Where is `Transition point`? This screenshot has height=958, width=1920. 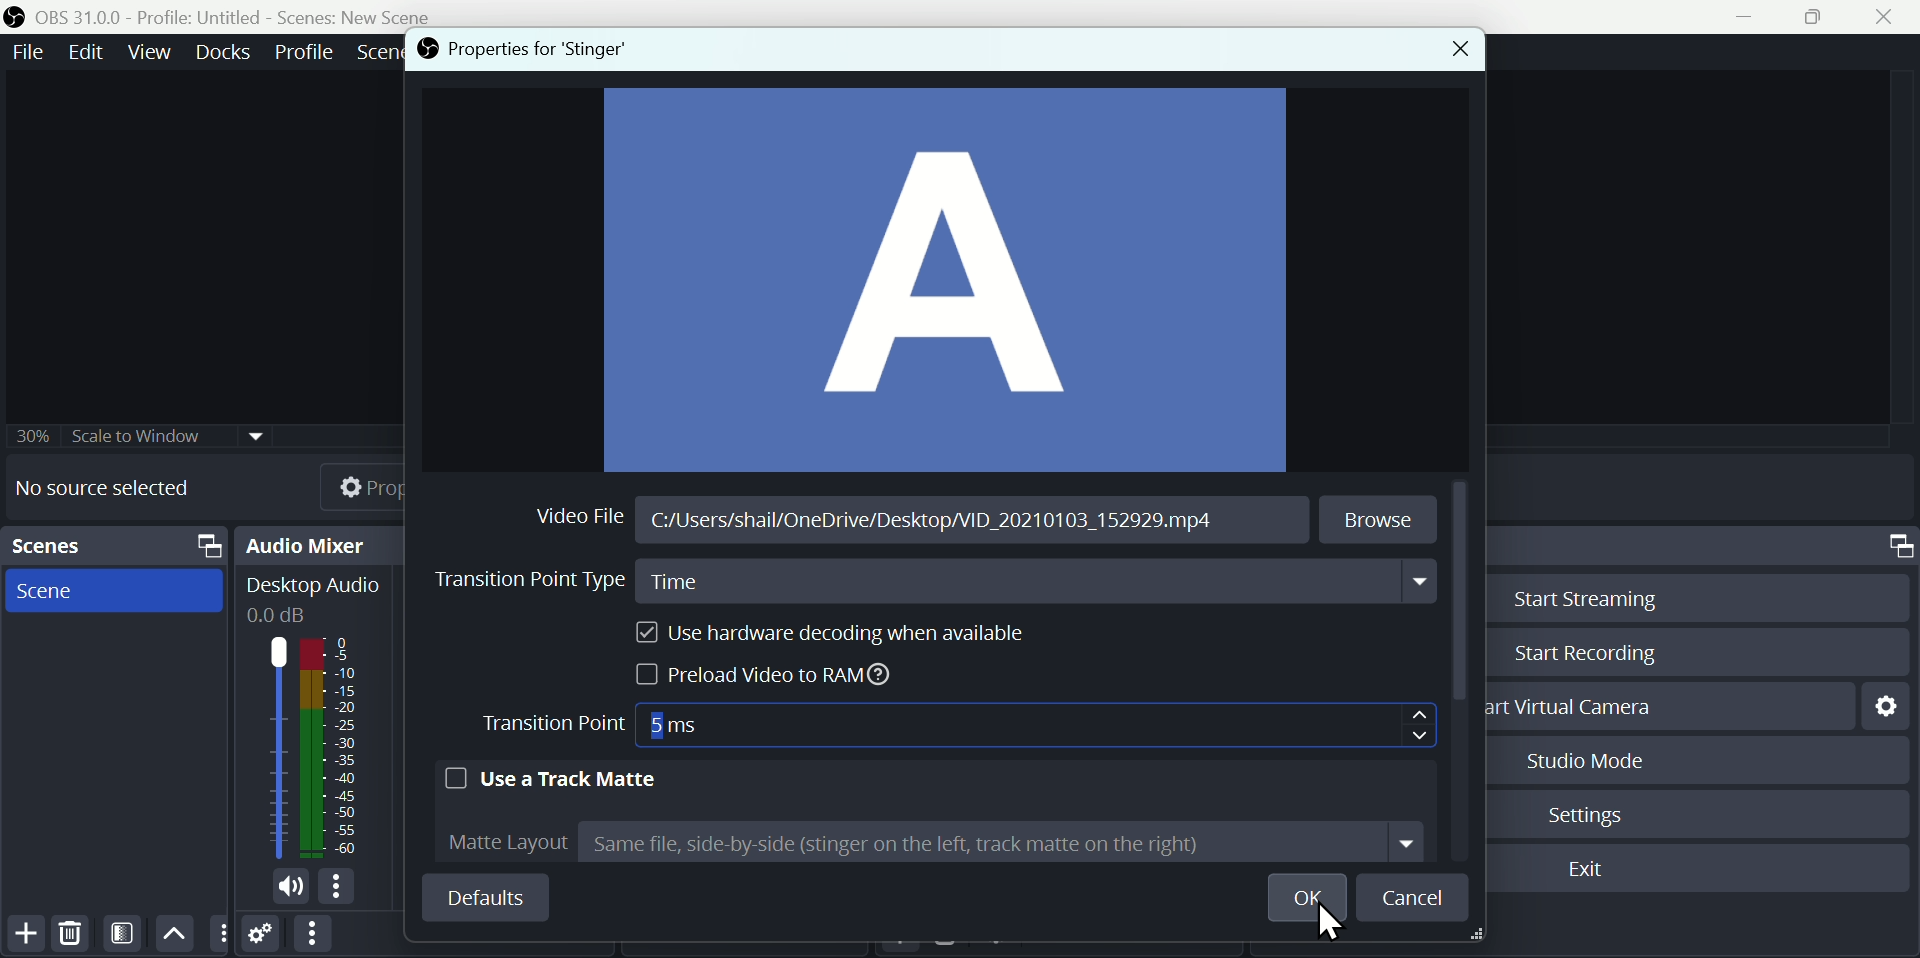
Transition point is located at coordinates (556, 726).